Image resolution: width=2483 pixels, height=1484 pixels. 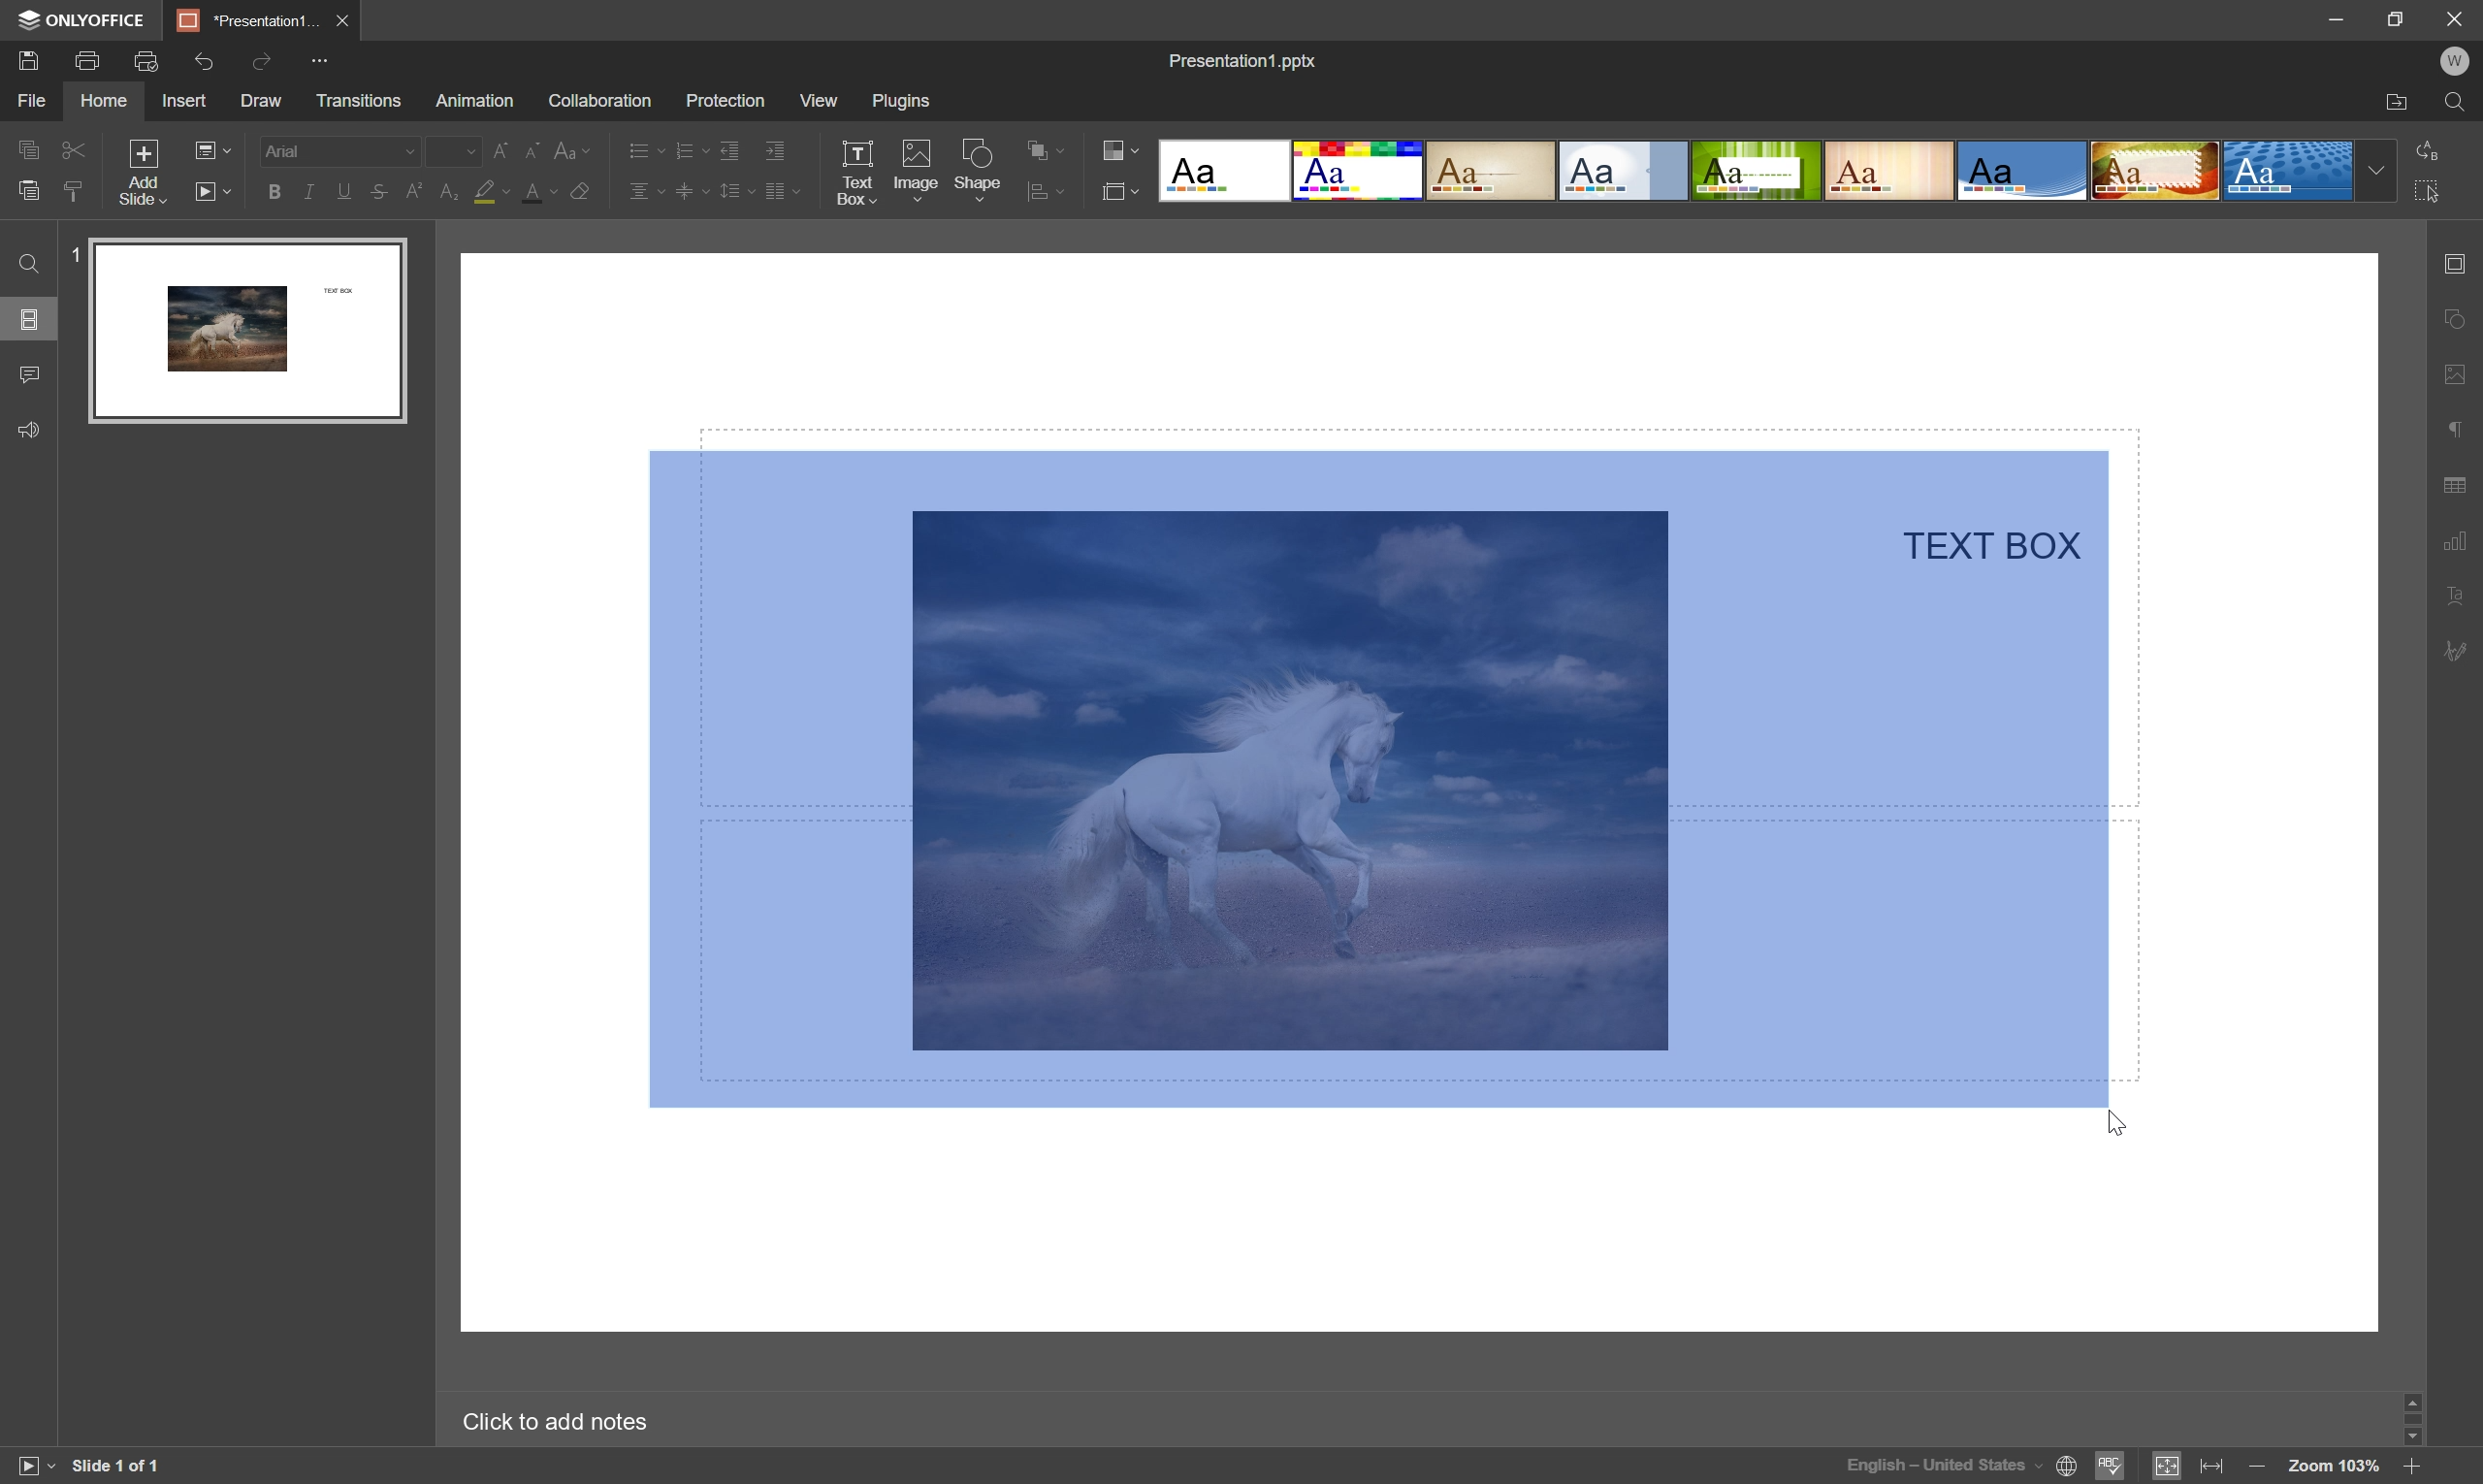 I want to click on spell checking, so click(x=2112, y=1467).